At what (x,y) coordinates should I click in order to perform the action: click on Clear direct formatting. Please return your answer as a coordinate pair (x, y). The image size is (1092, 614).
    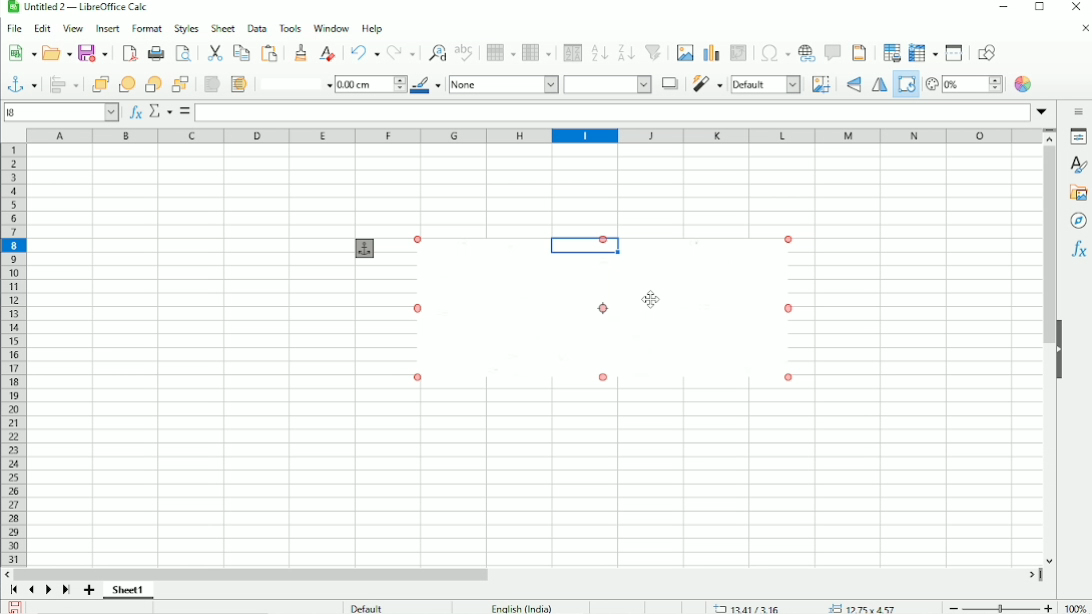
    Looking at the image, I should click on (326, 53).